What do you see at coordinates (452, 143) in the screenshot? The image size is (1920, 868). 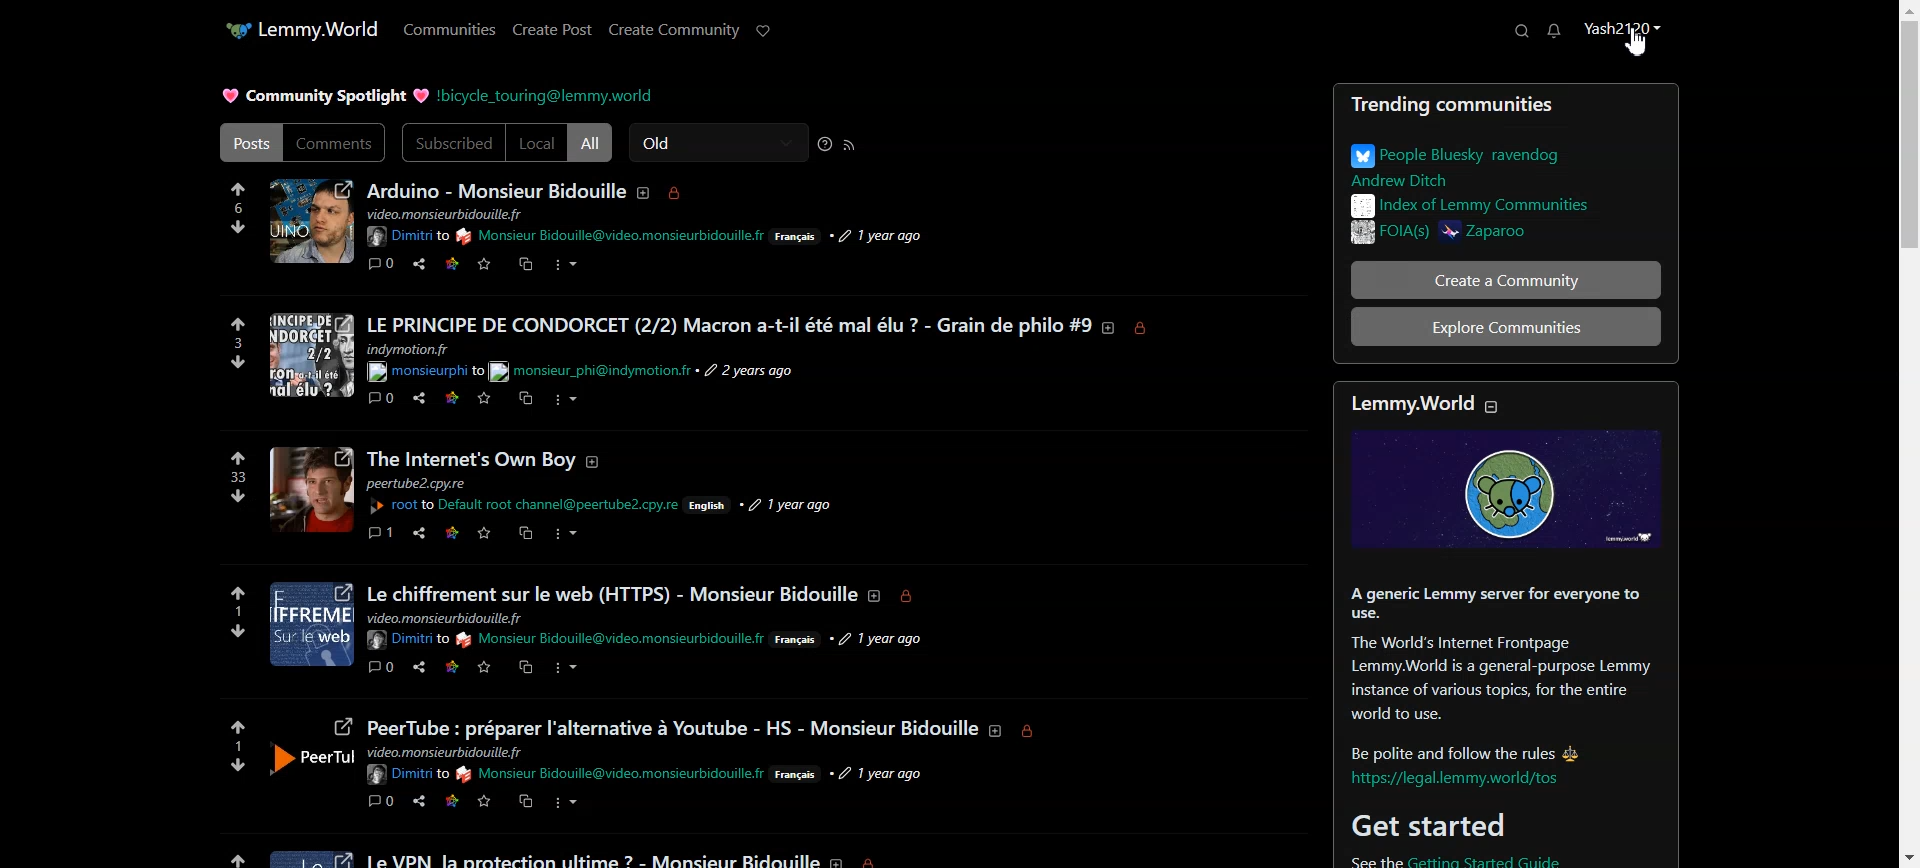 I see `Subscribed` at bounding box center [452, 143].